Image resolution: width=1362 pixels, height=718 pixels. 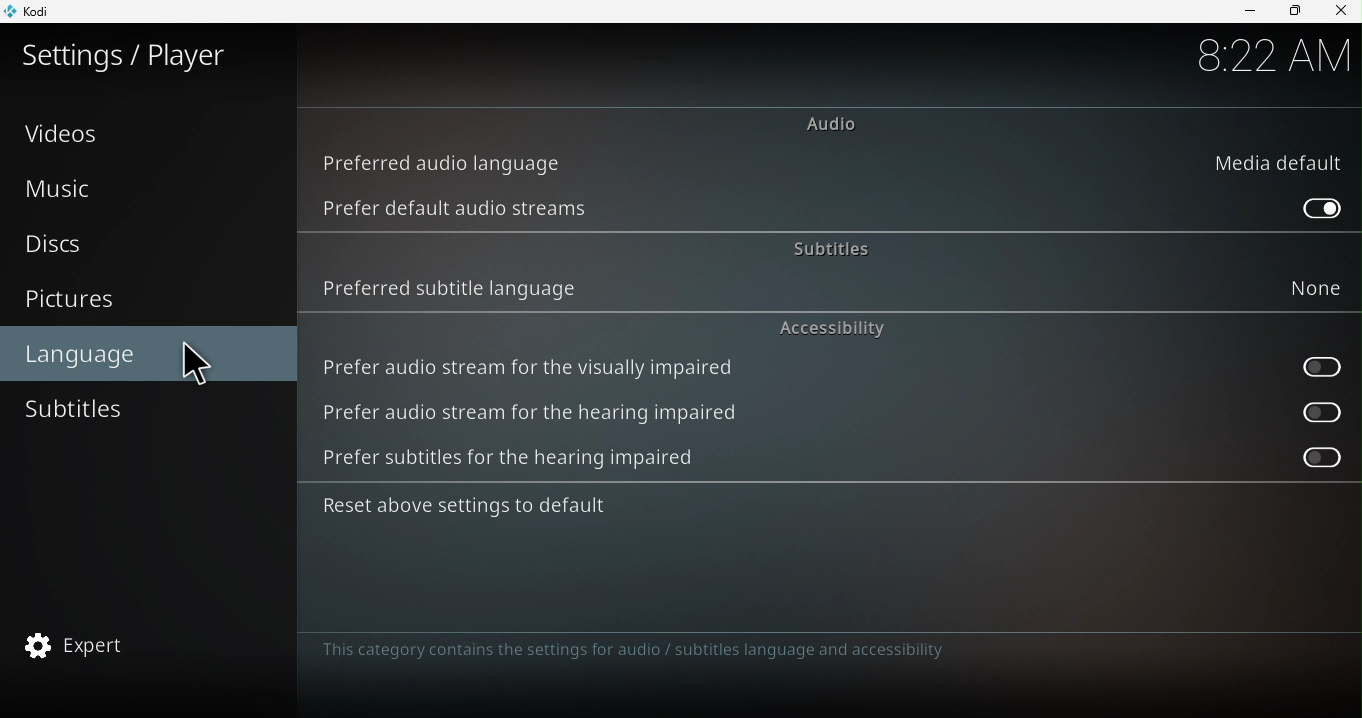 I want to click on Prefer audio stream for the visually impaired, so click(x=1312, y=369).